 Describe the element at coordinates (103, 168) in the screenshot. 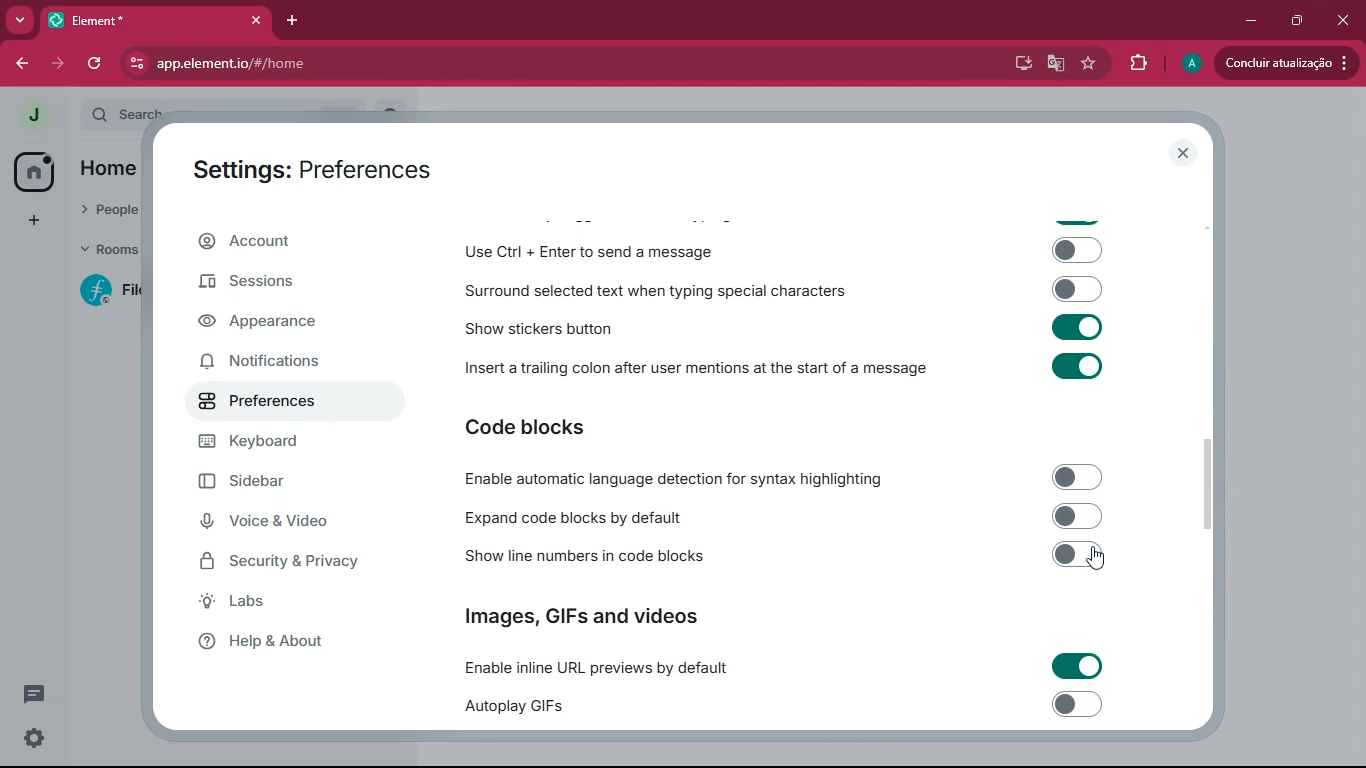

I see `home` at that location.